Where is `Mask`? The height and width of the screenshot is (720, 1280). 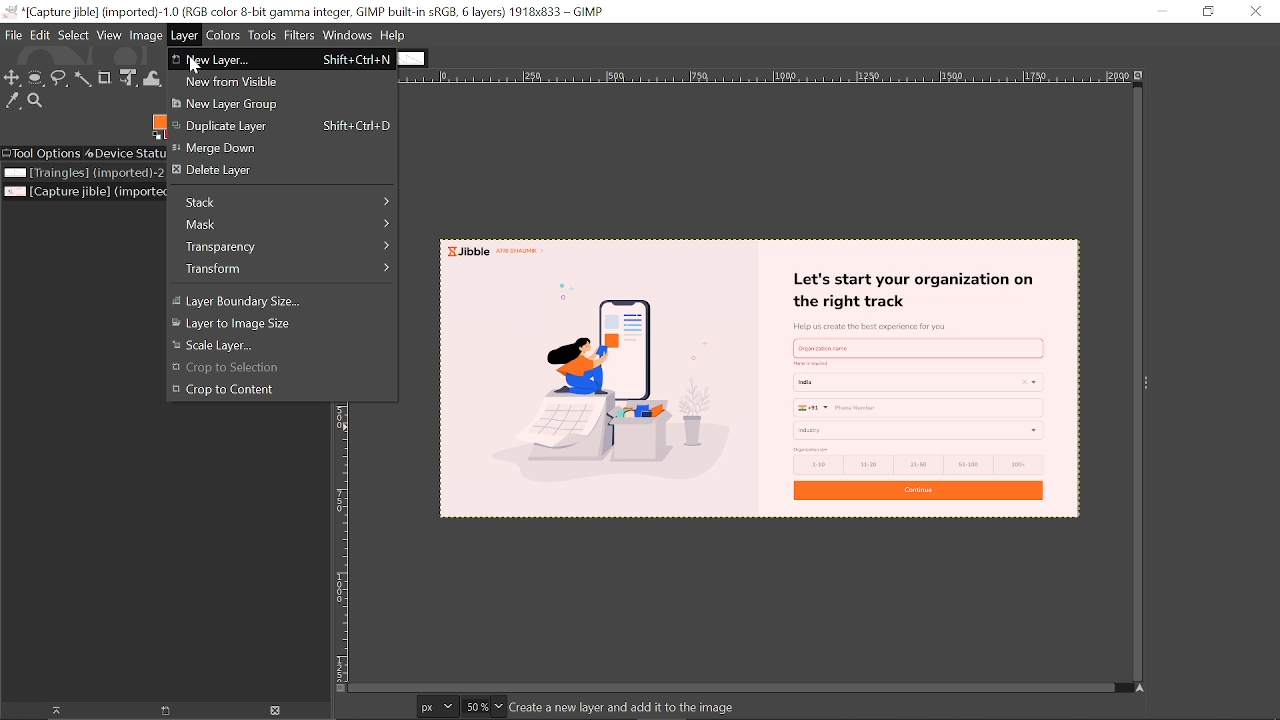
Mask is located at coordinates (287, 224).